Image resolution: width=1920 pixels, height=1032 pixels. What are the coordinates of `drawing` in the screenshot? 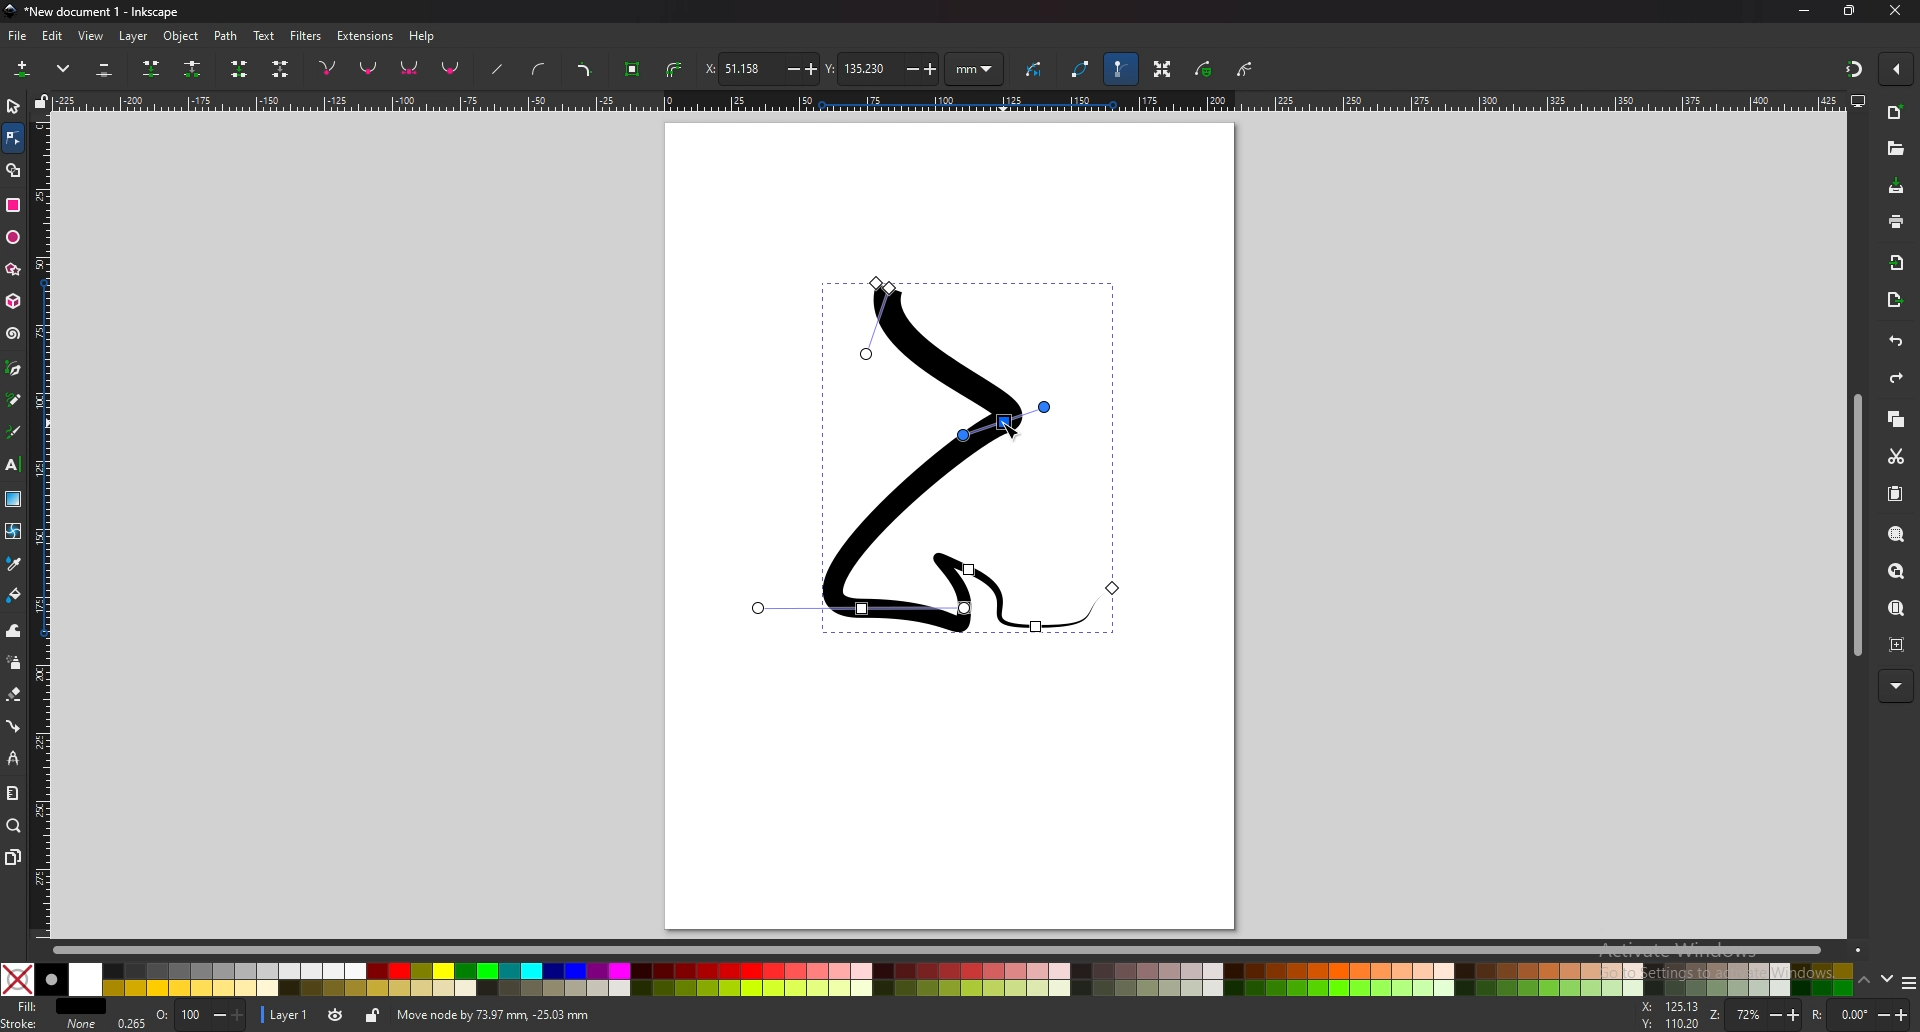 It's located at (931, 456).